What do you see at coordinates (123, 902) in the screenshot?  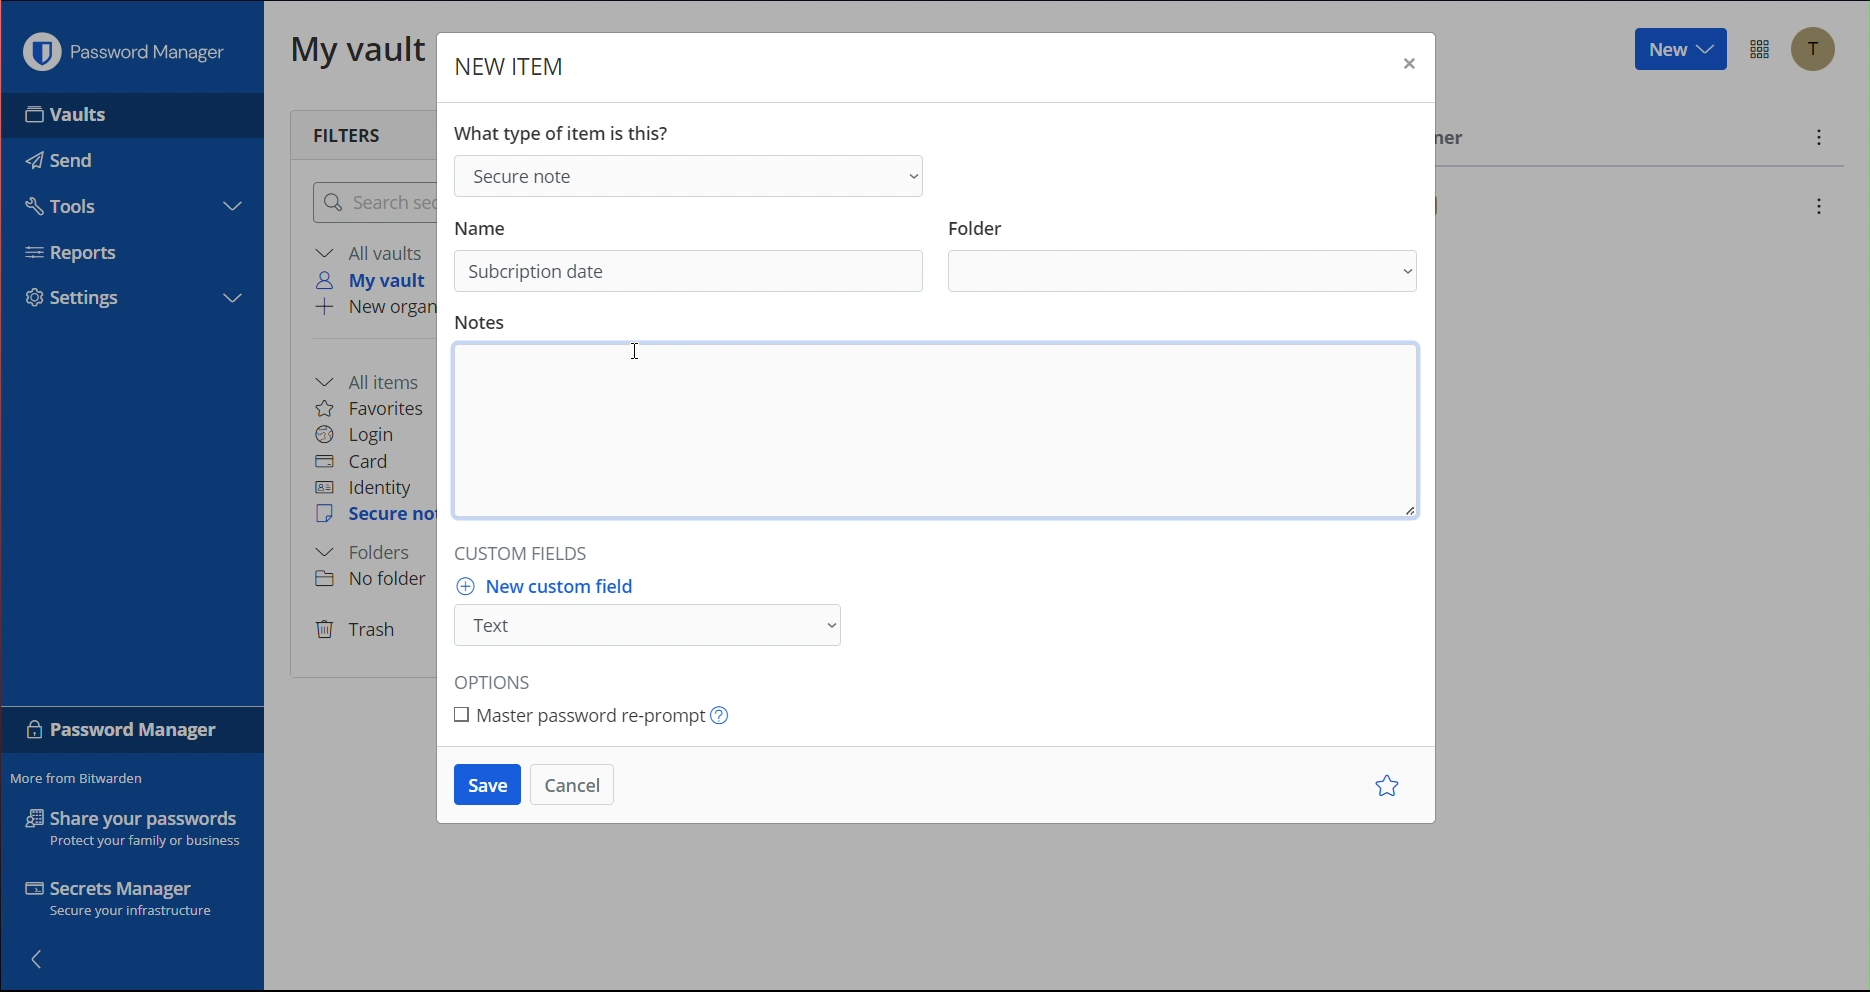 I see `Secrets Manager` at bounding box center [123, 902].